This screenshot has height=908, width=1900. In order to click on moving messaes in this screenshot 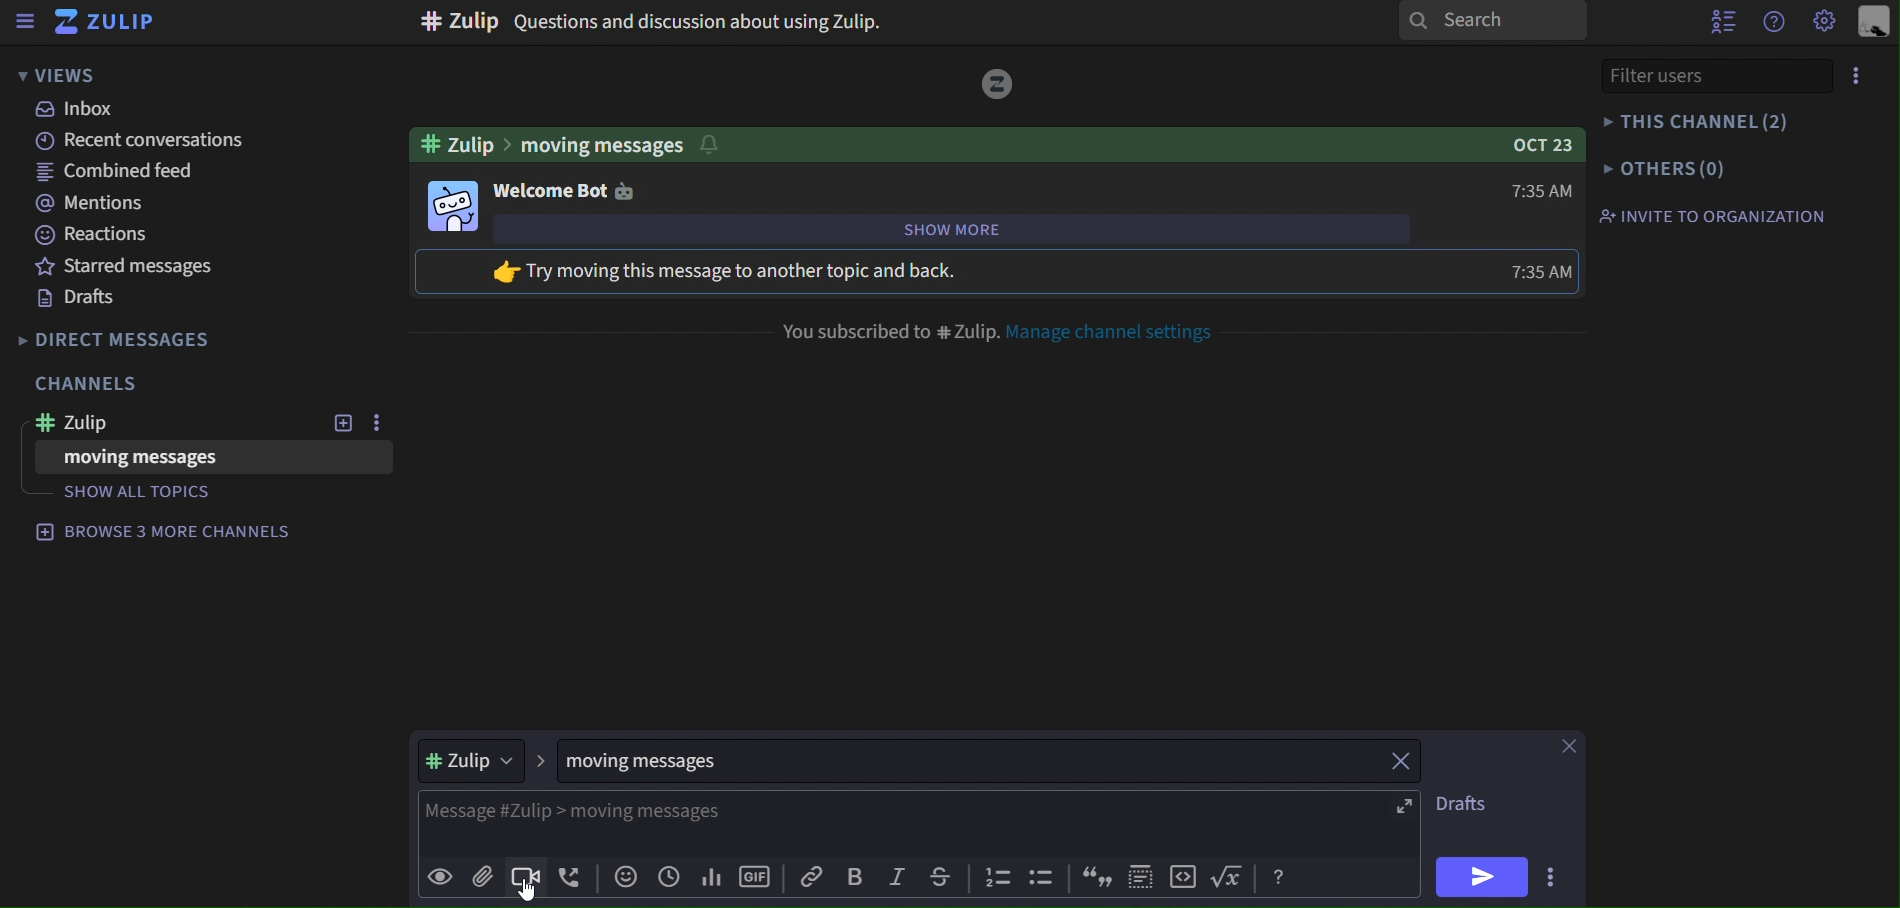, I will do `click(682, 762)`.